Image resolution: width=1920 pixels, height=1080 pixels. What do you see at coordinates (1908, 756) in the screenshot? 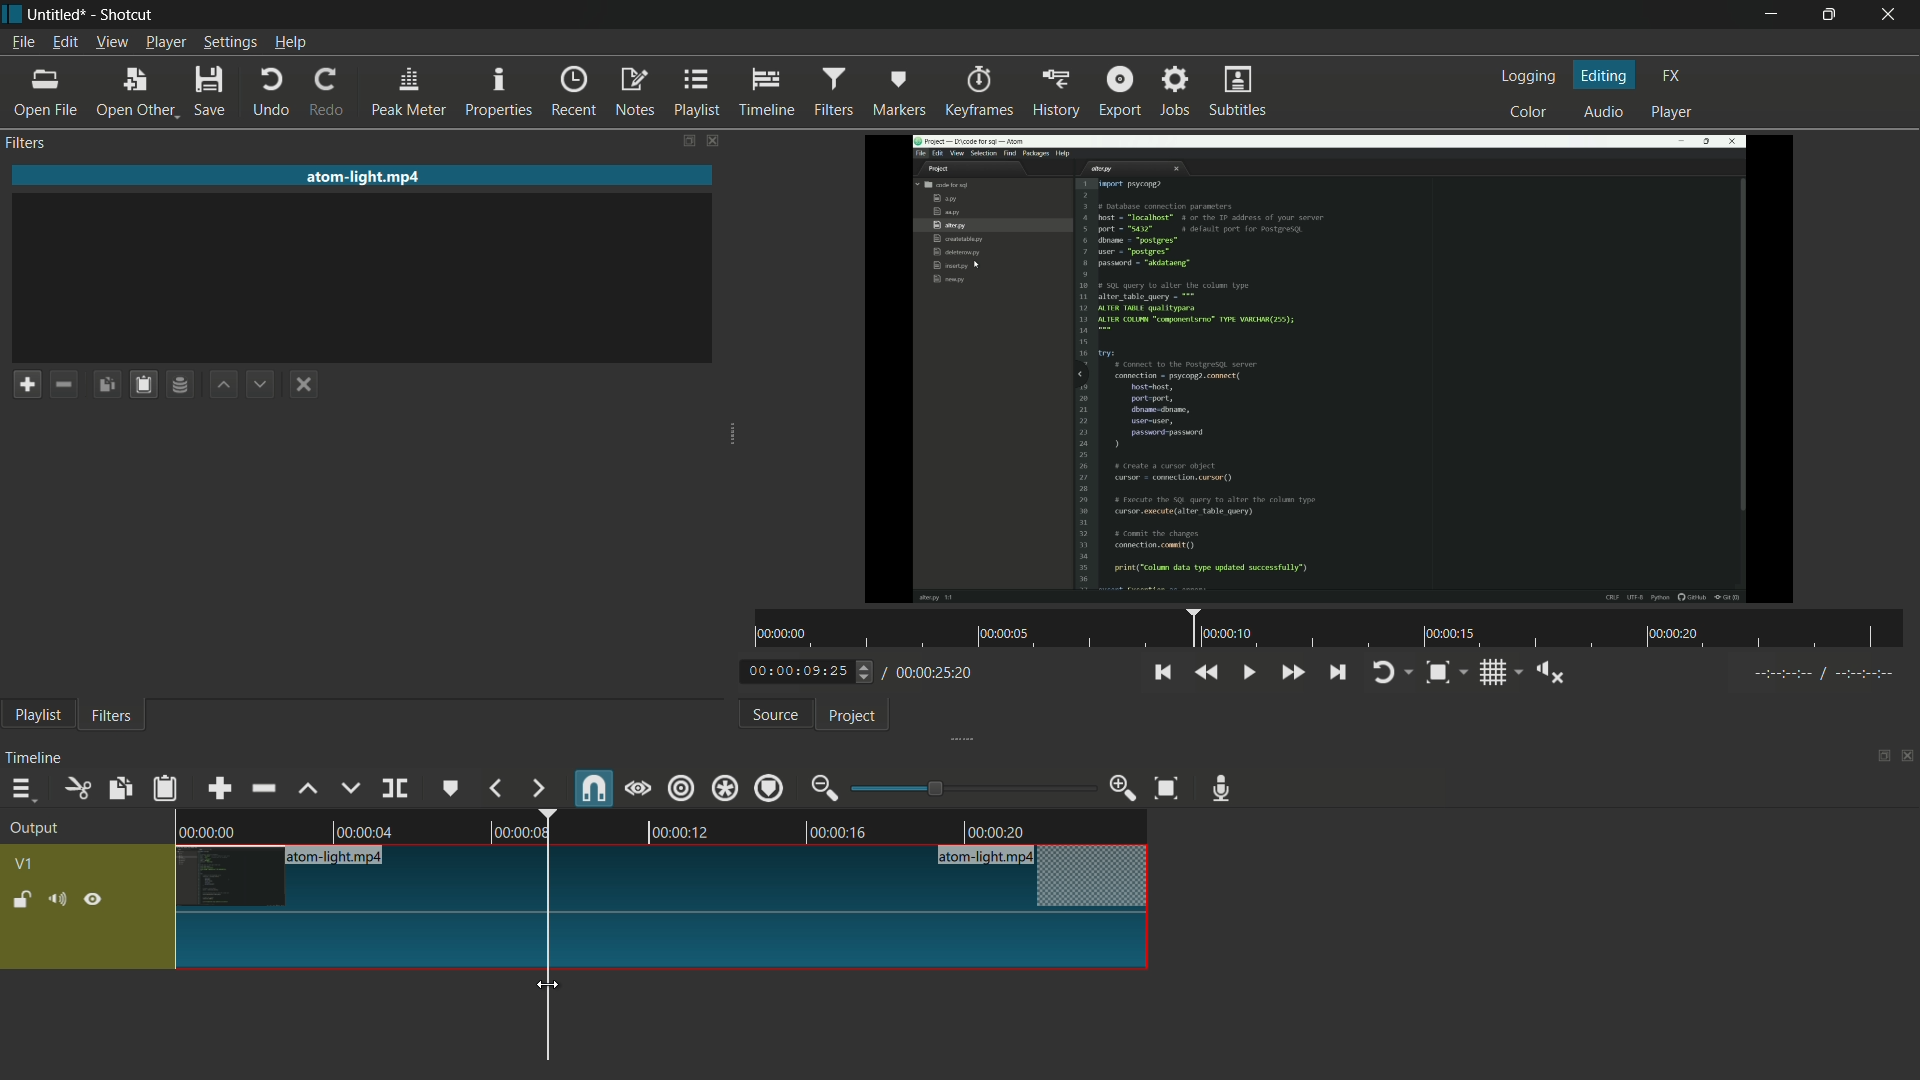
I see `close timeline` at bounding box center [1908, 756].